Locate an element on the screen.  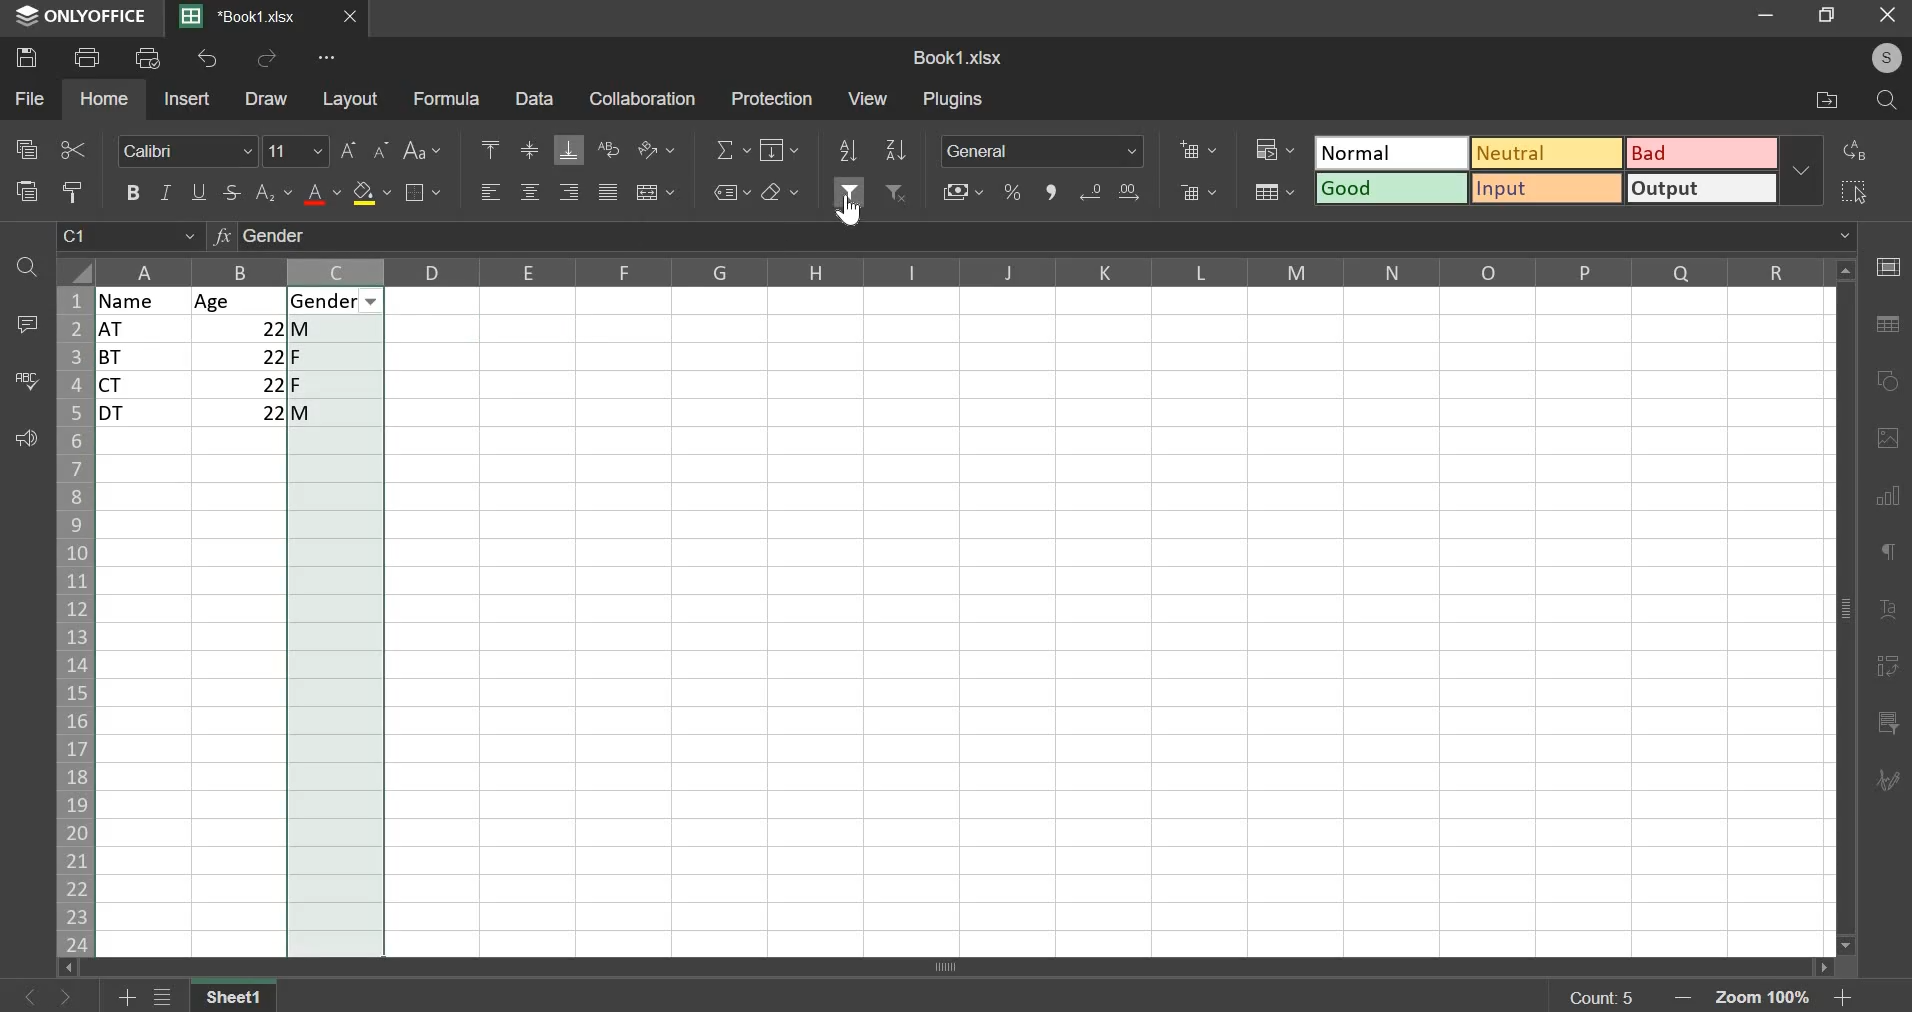
change case is located at coordinates (426, 150).